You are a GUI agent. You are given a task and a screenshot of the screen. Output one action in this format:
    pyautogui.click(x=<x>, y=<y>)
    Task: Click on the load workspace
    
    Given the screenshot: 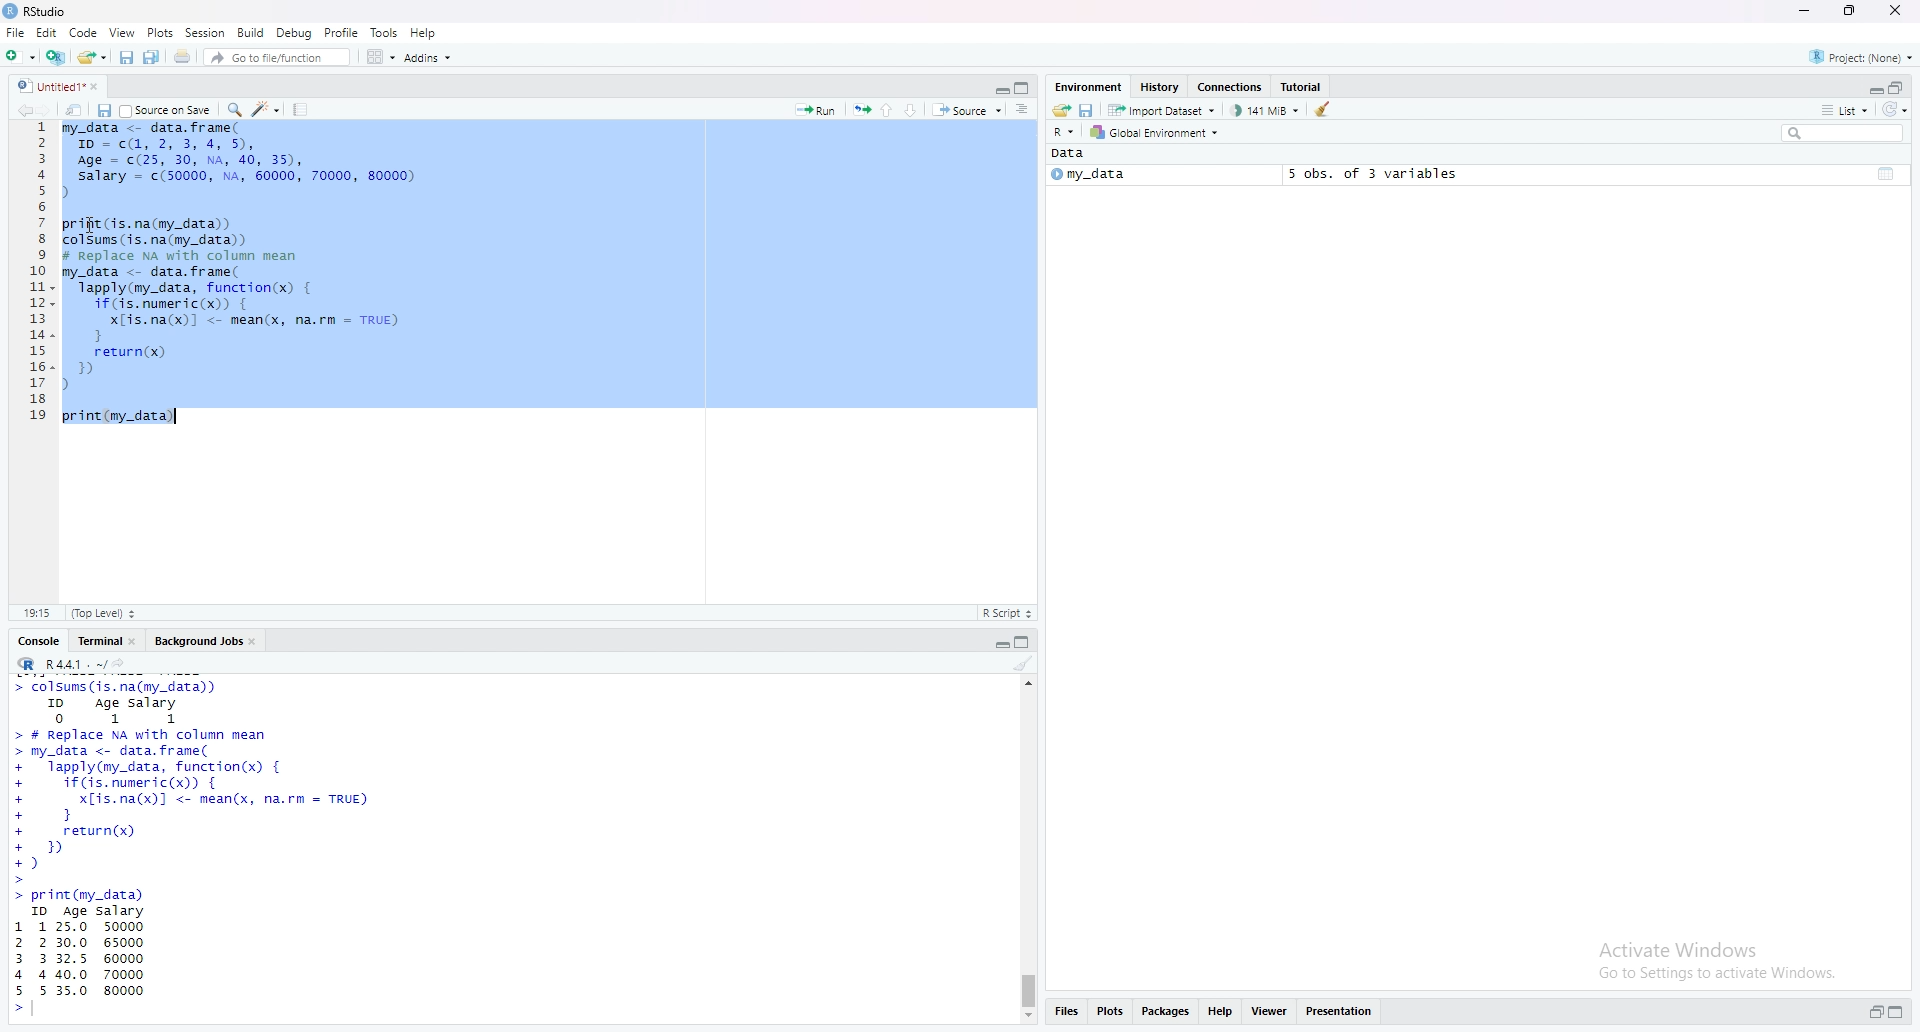 What is the action you would take?
    pyautogui.click(x=1060, y=111)
    